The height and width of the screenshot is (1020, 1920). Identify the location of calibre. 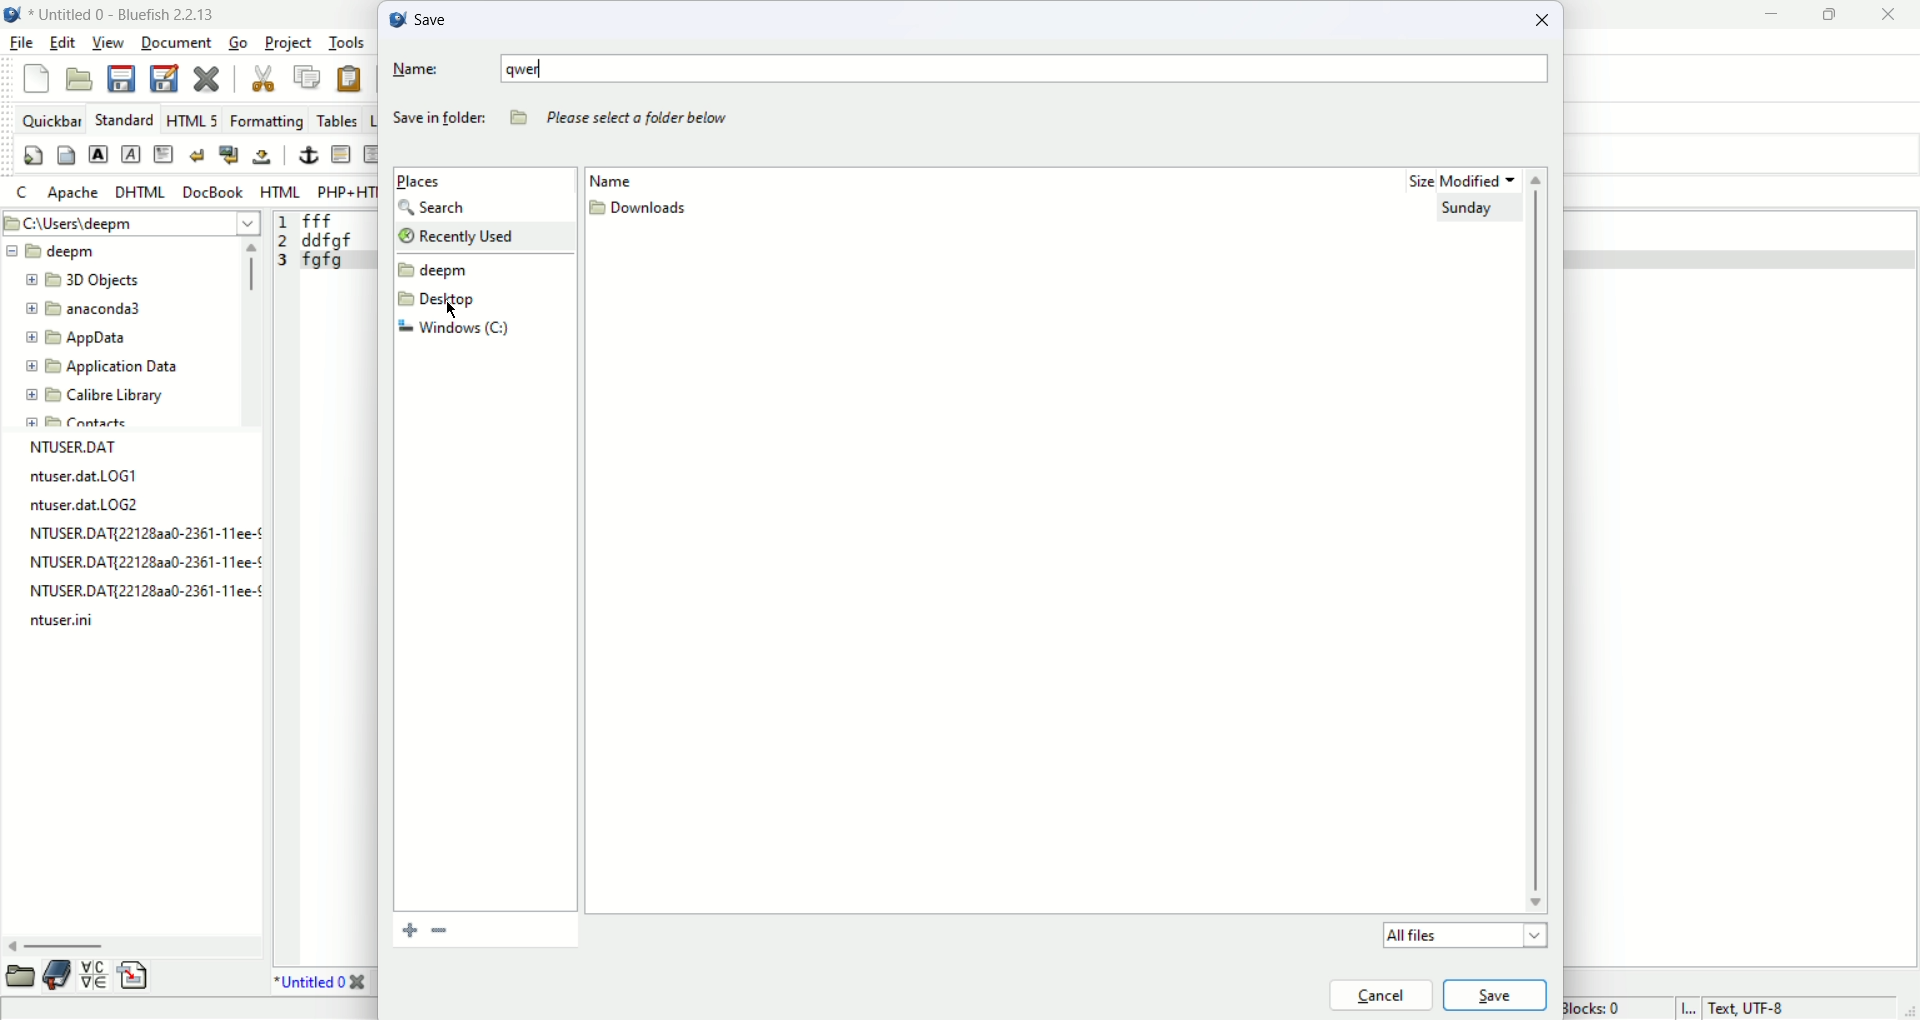
(96, 397).